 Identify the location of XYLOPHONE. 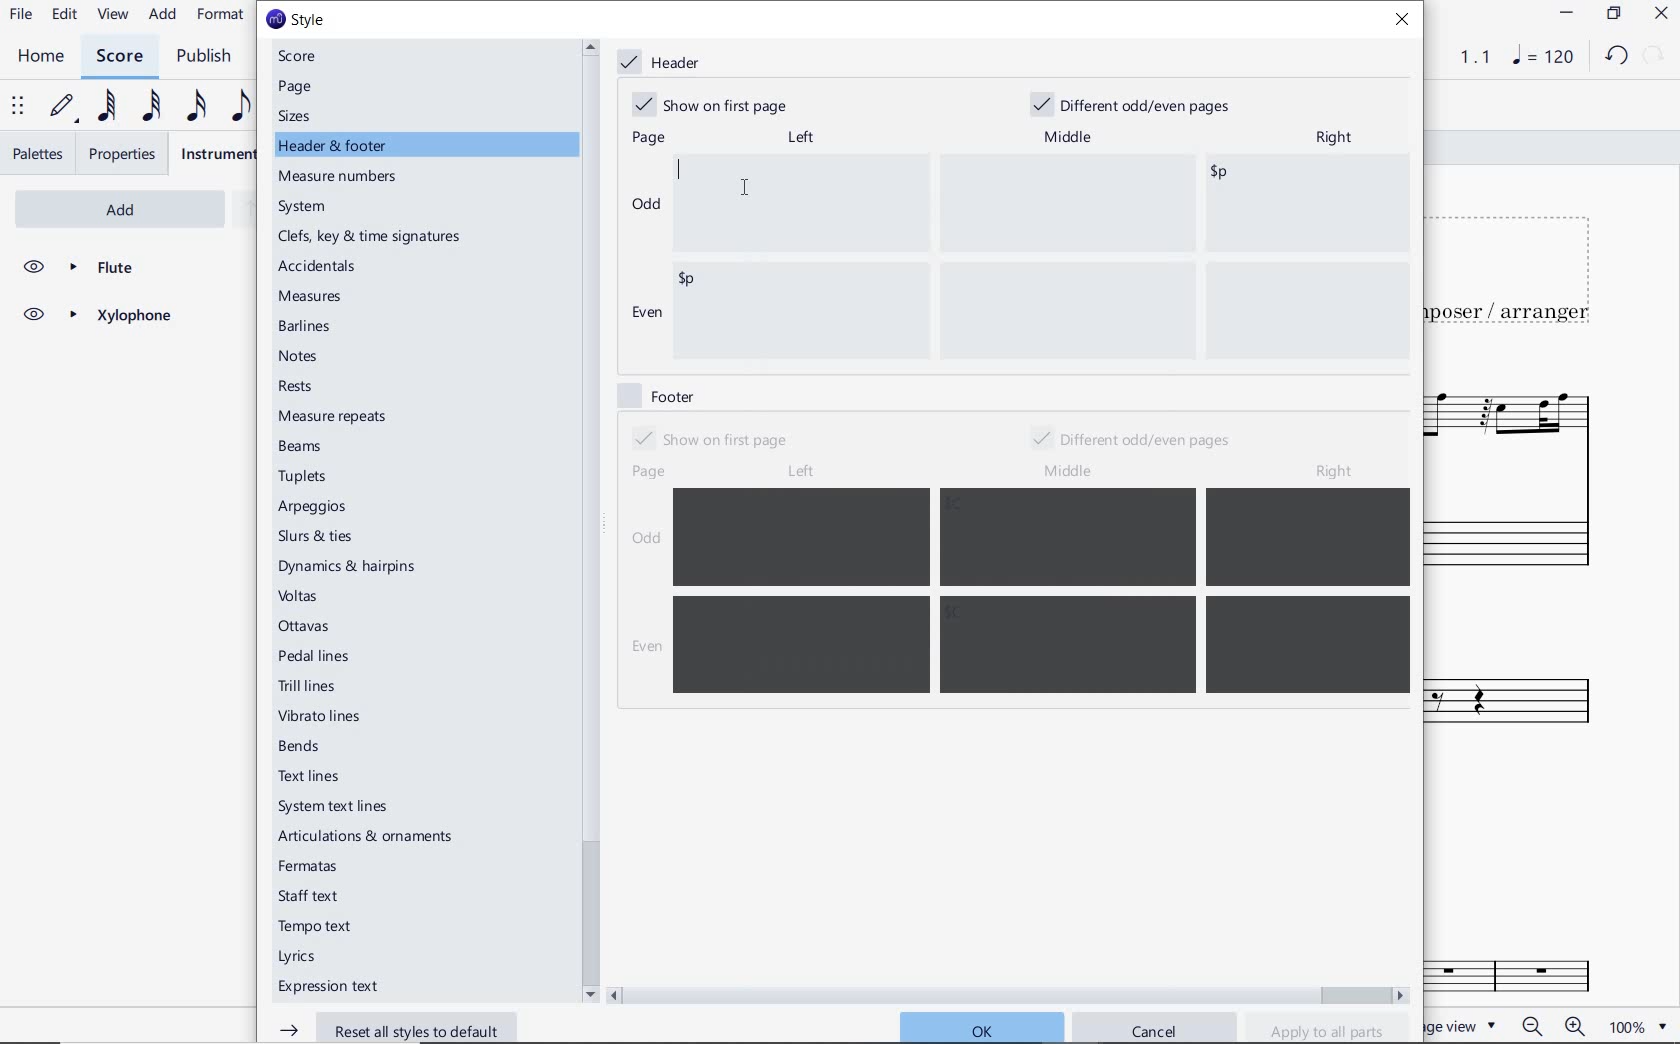
(96, 318).